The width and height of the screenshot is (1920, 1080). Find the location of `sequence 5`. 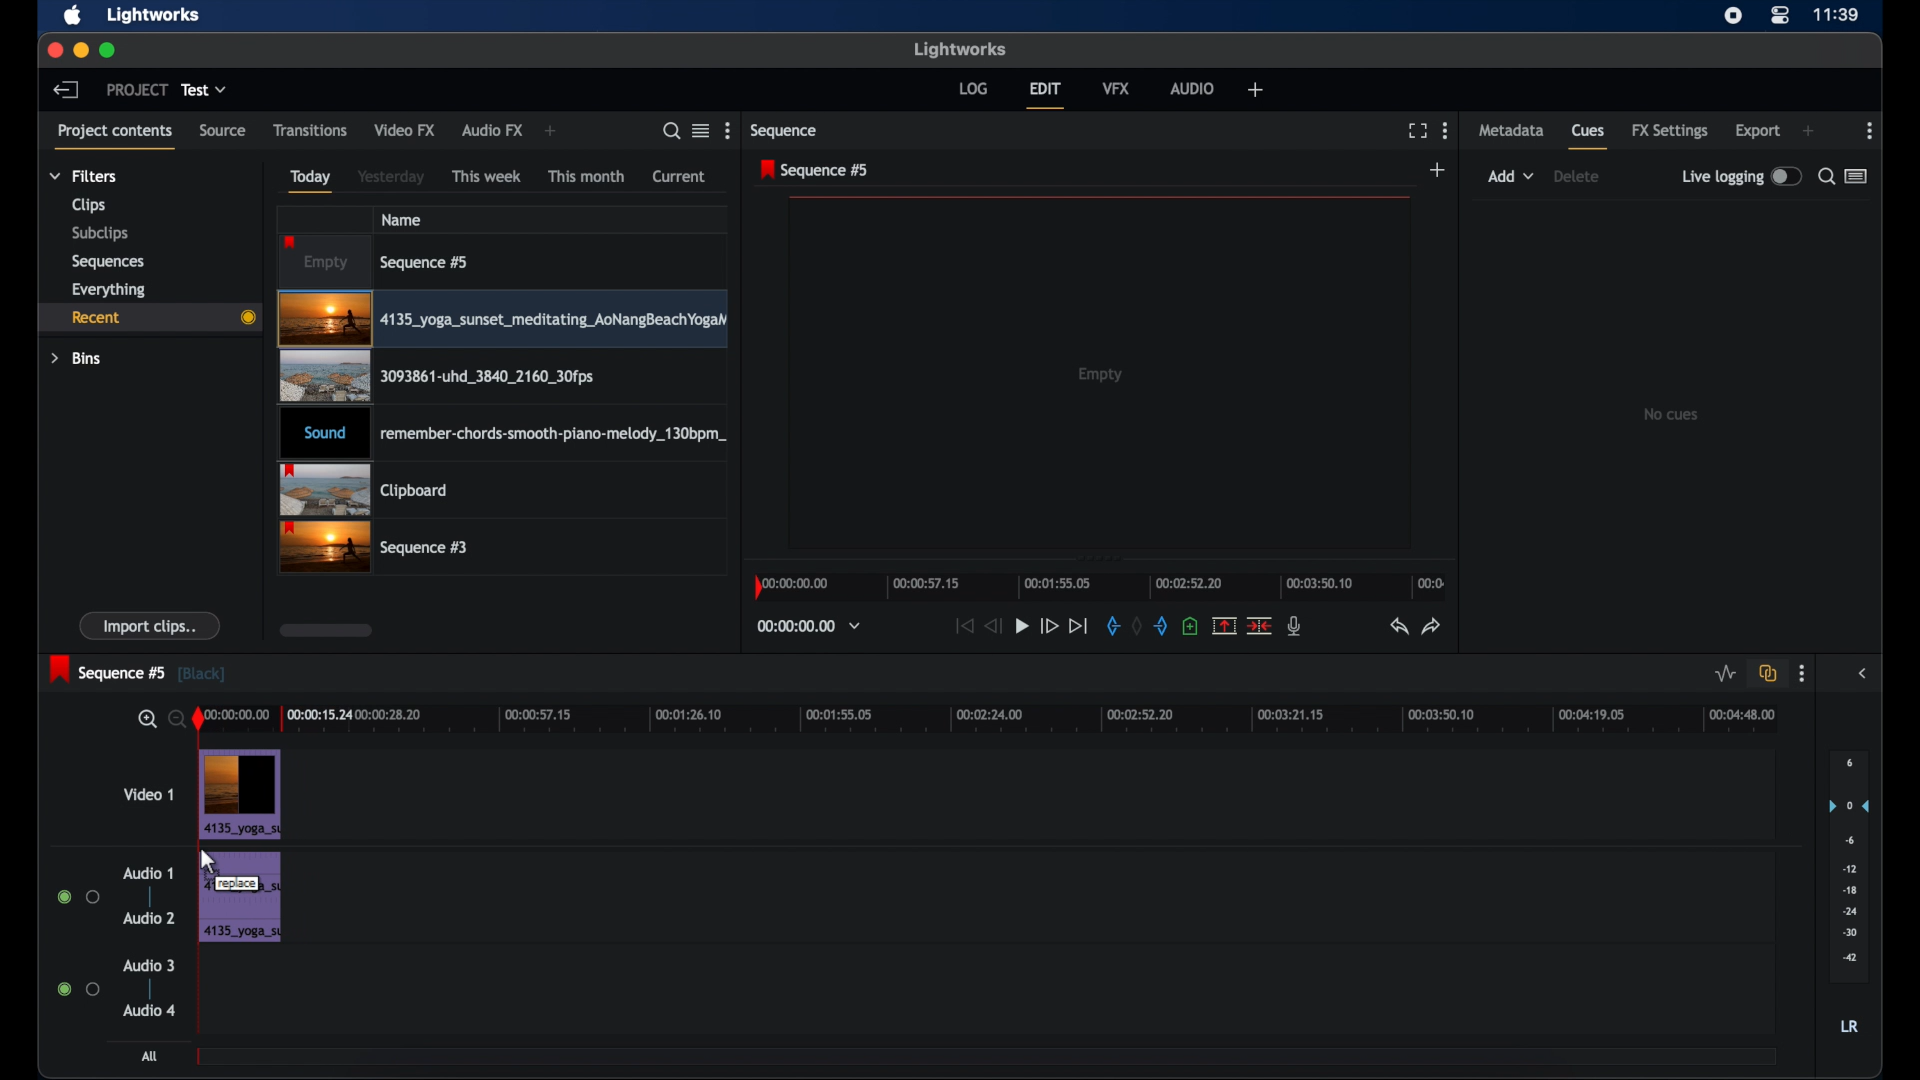

sequence 5 is located at coordinates (378, 262).